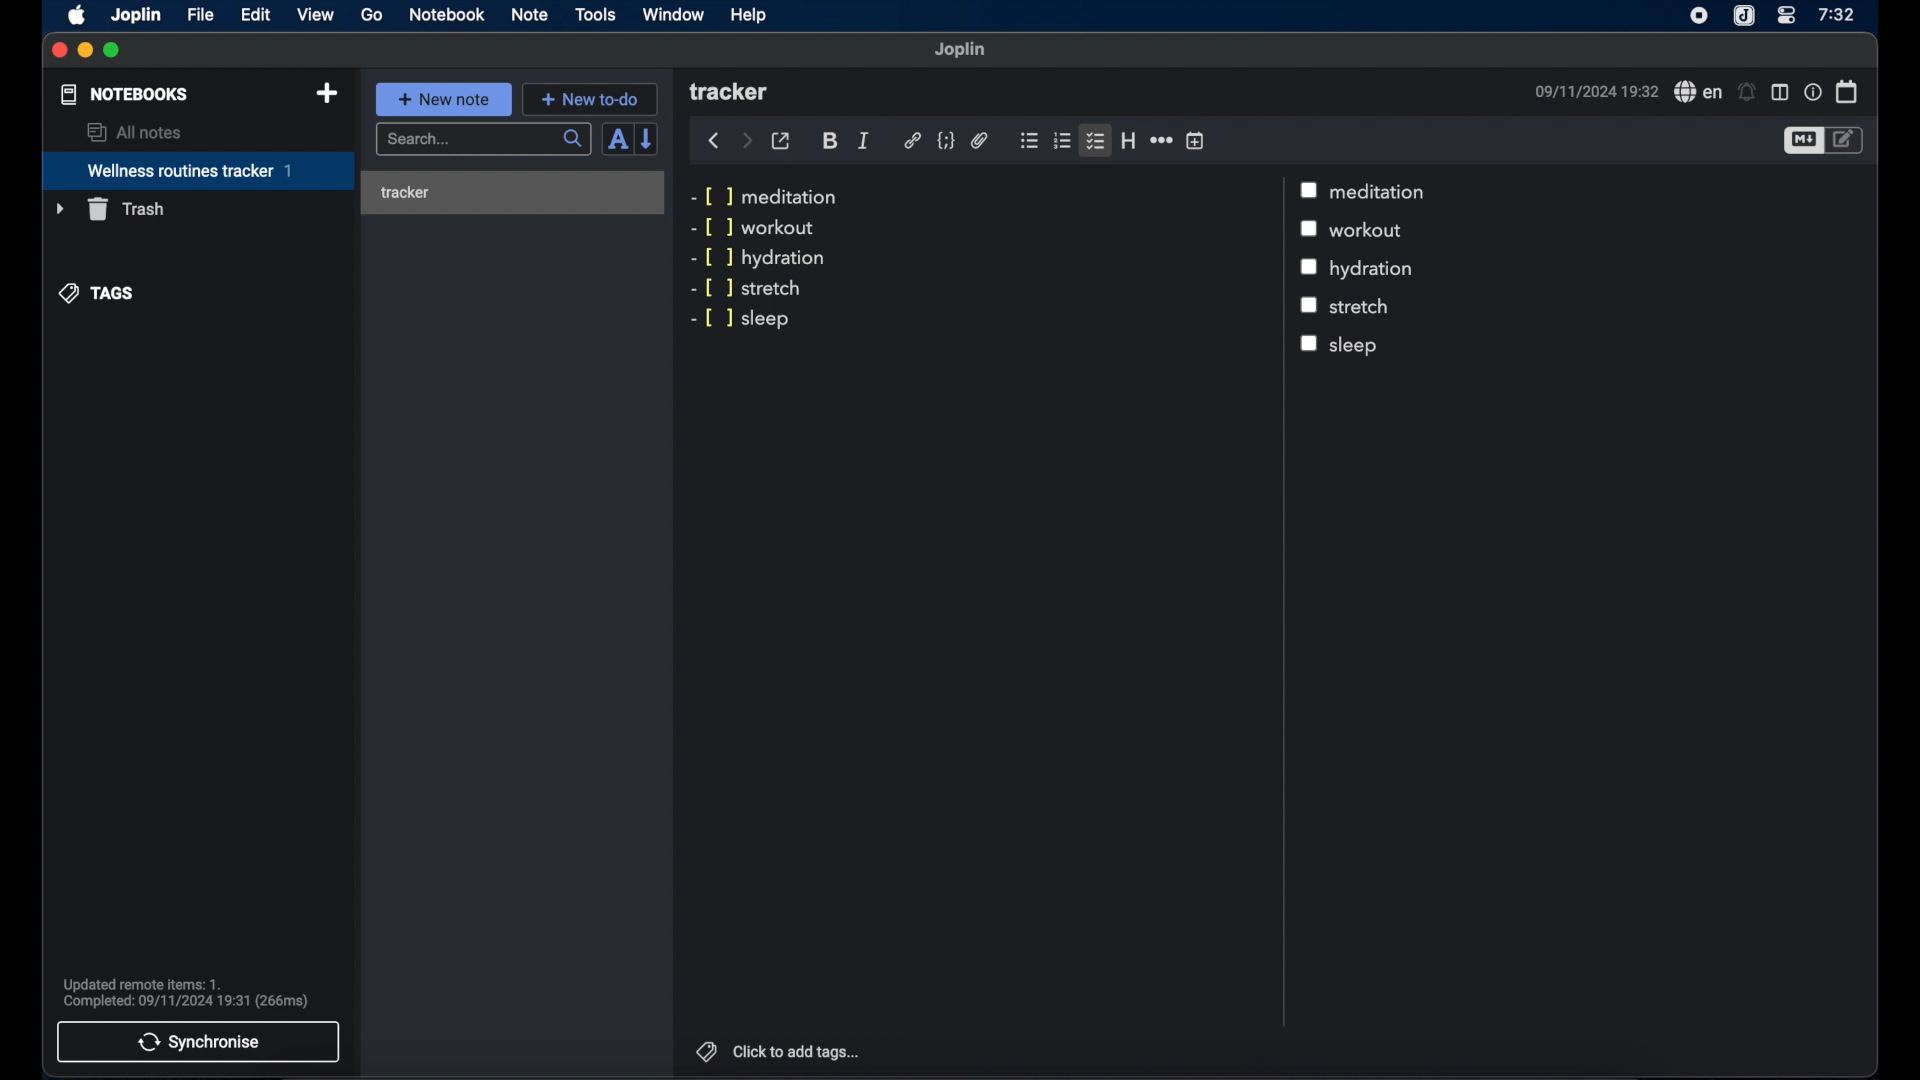 The image size is (1920, 1080). I want to click on wellness routines tracker 1, so click(197, 172).